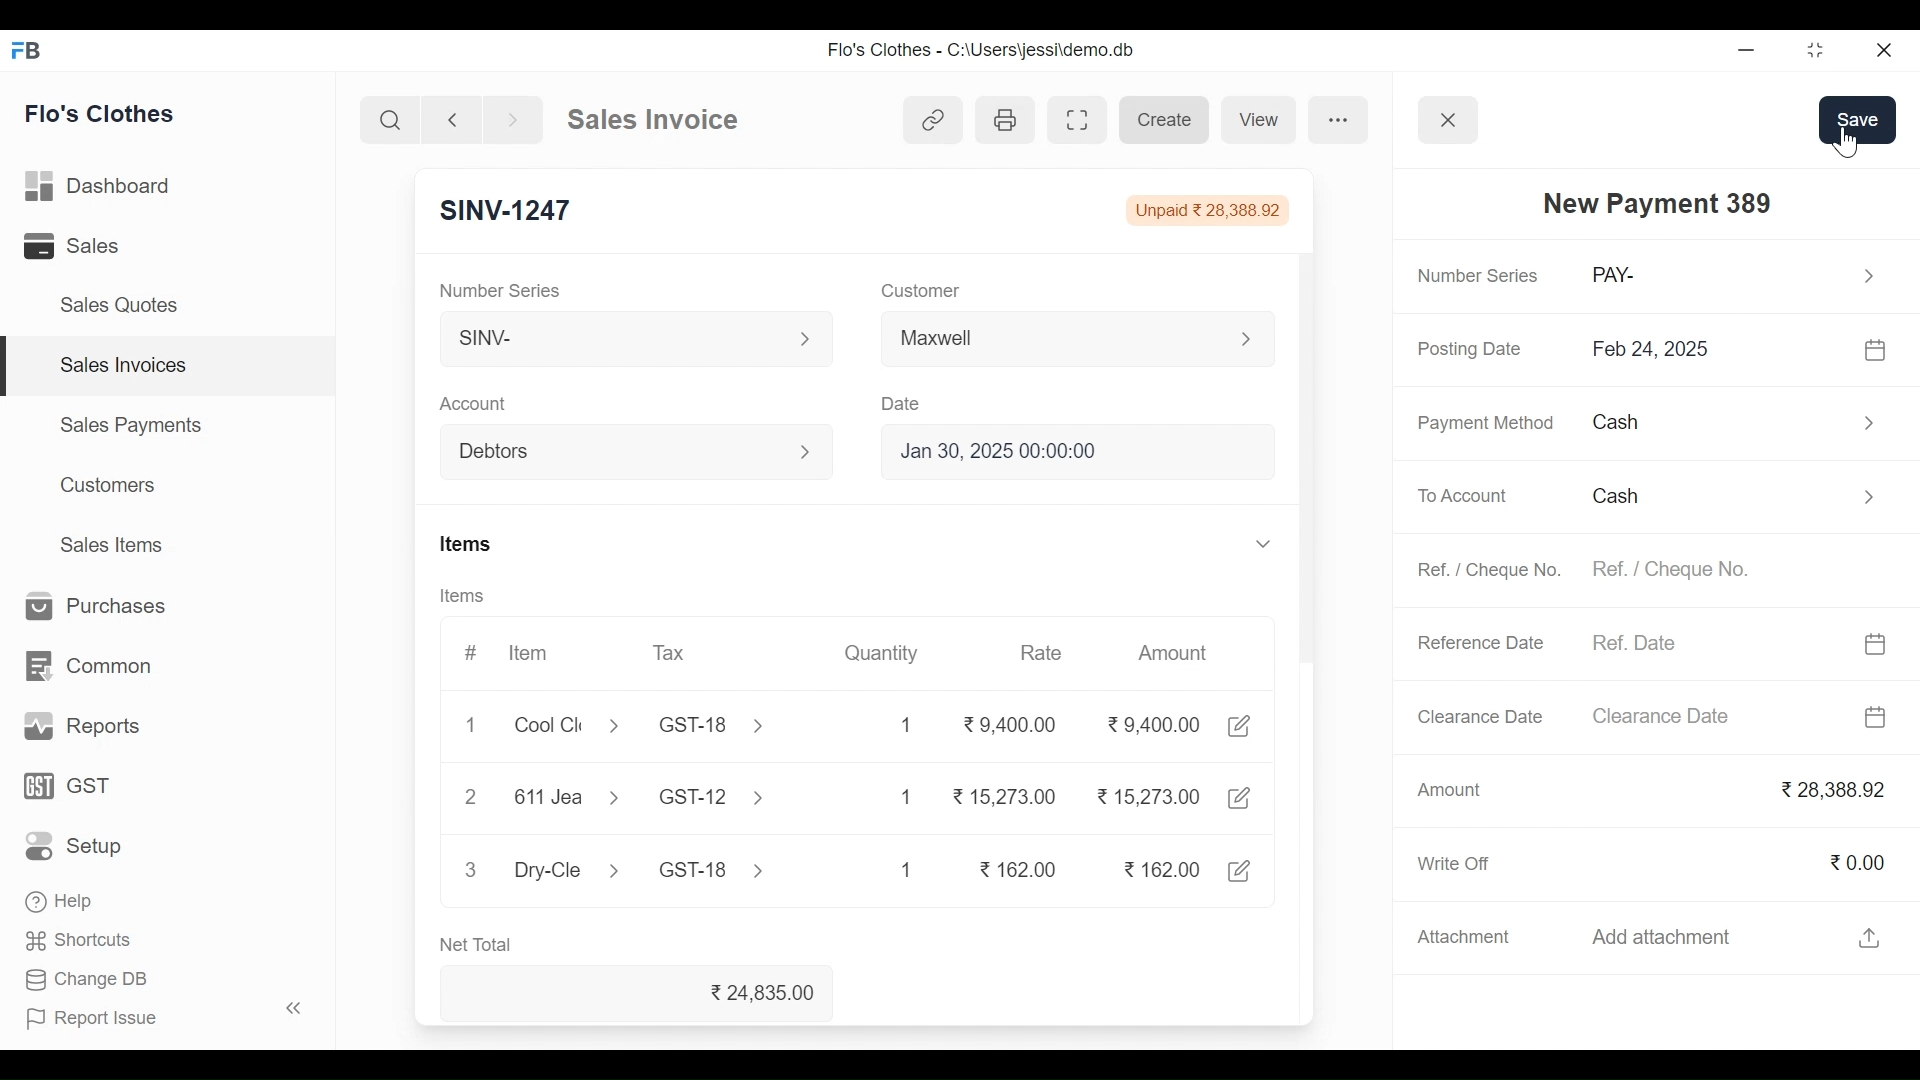 The image size is (1920, 1080). I want to click on Dashboard, so click(100, 188).